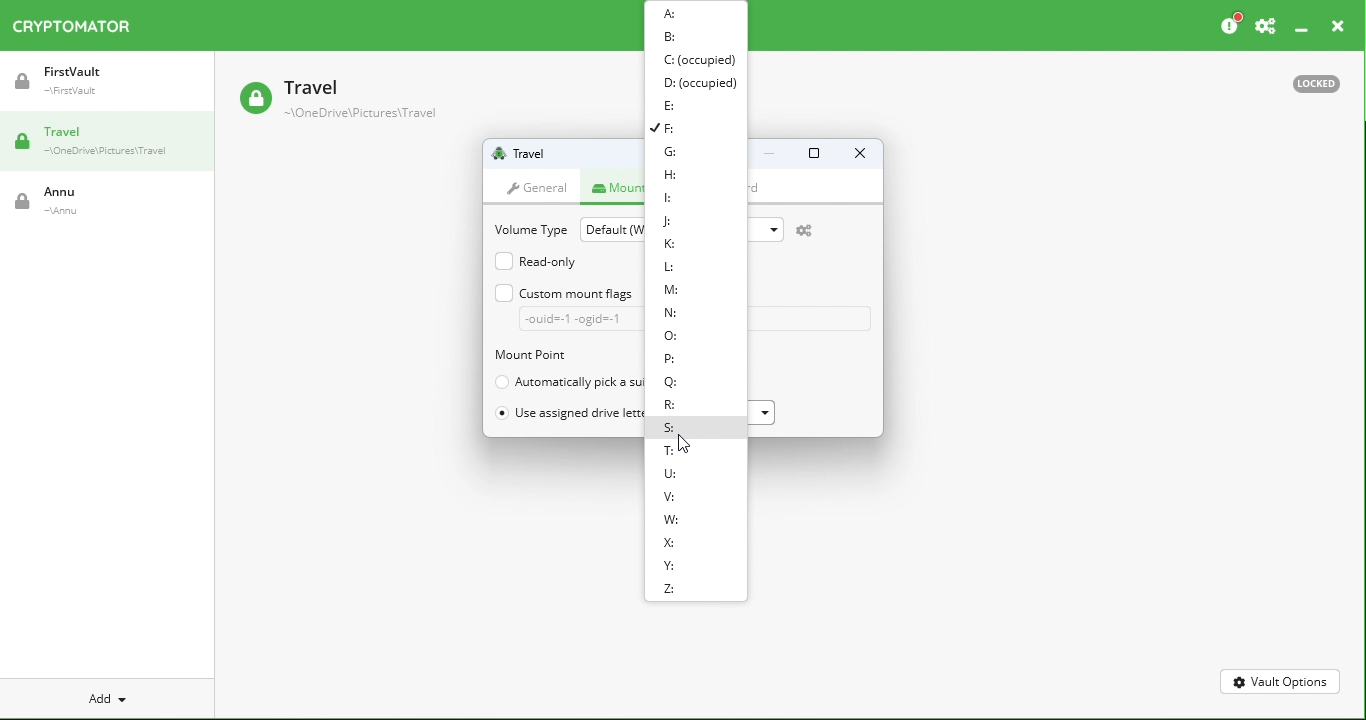 Image resolution: width=1366 pixels, height=720 pixels. Describe the element at coordinates (609, 228) in the screenshot. I see `Default` at that location.